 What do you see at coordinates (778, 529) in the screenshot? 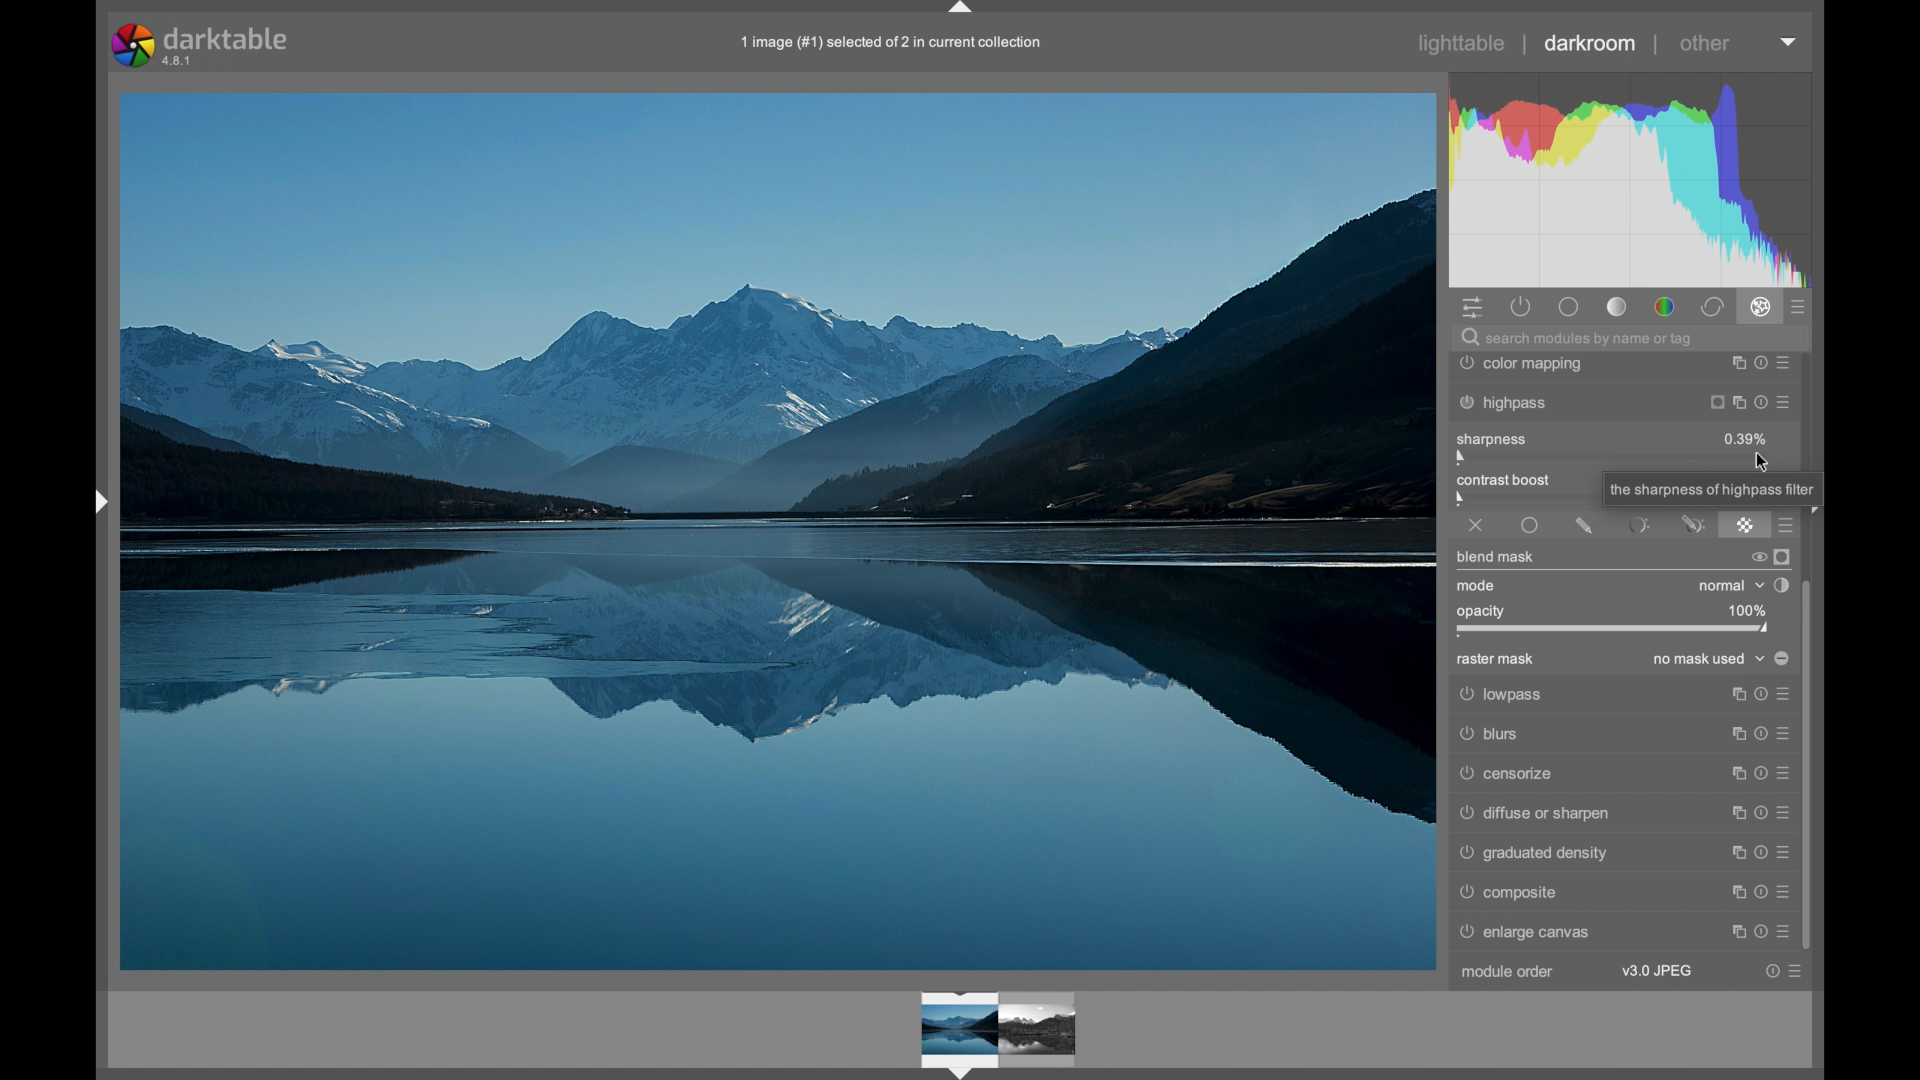
I see `photo` at bounding box center [778, 529].